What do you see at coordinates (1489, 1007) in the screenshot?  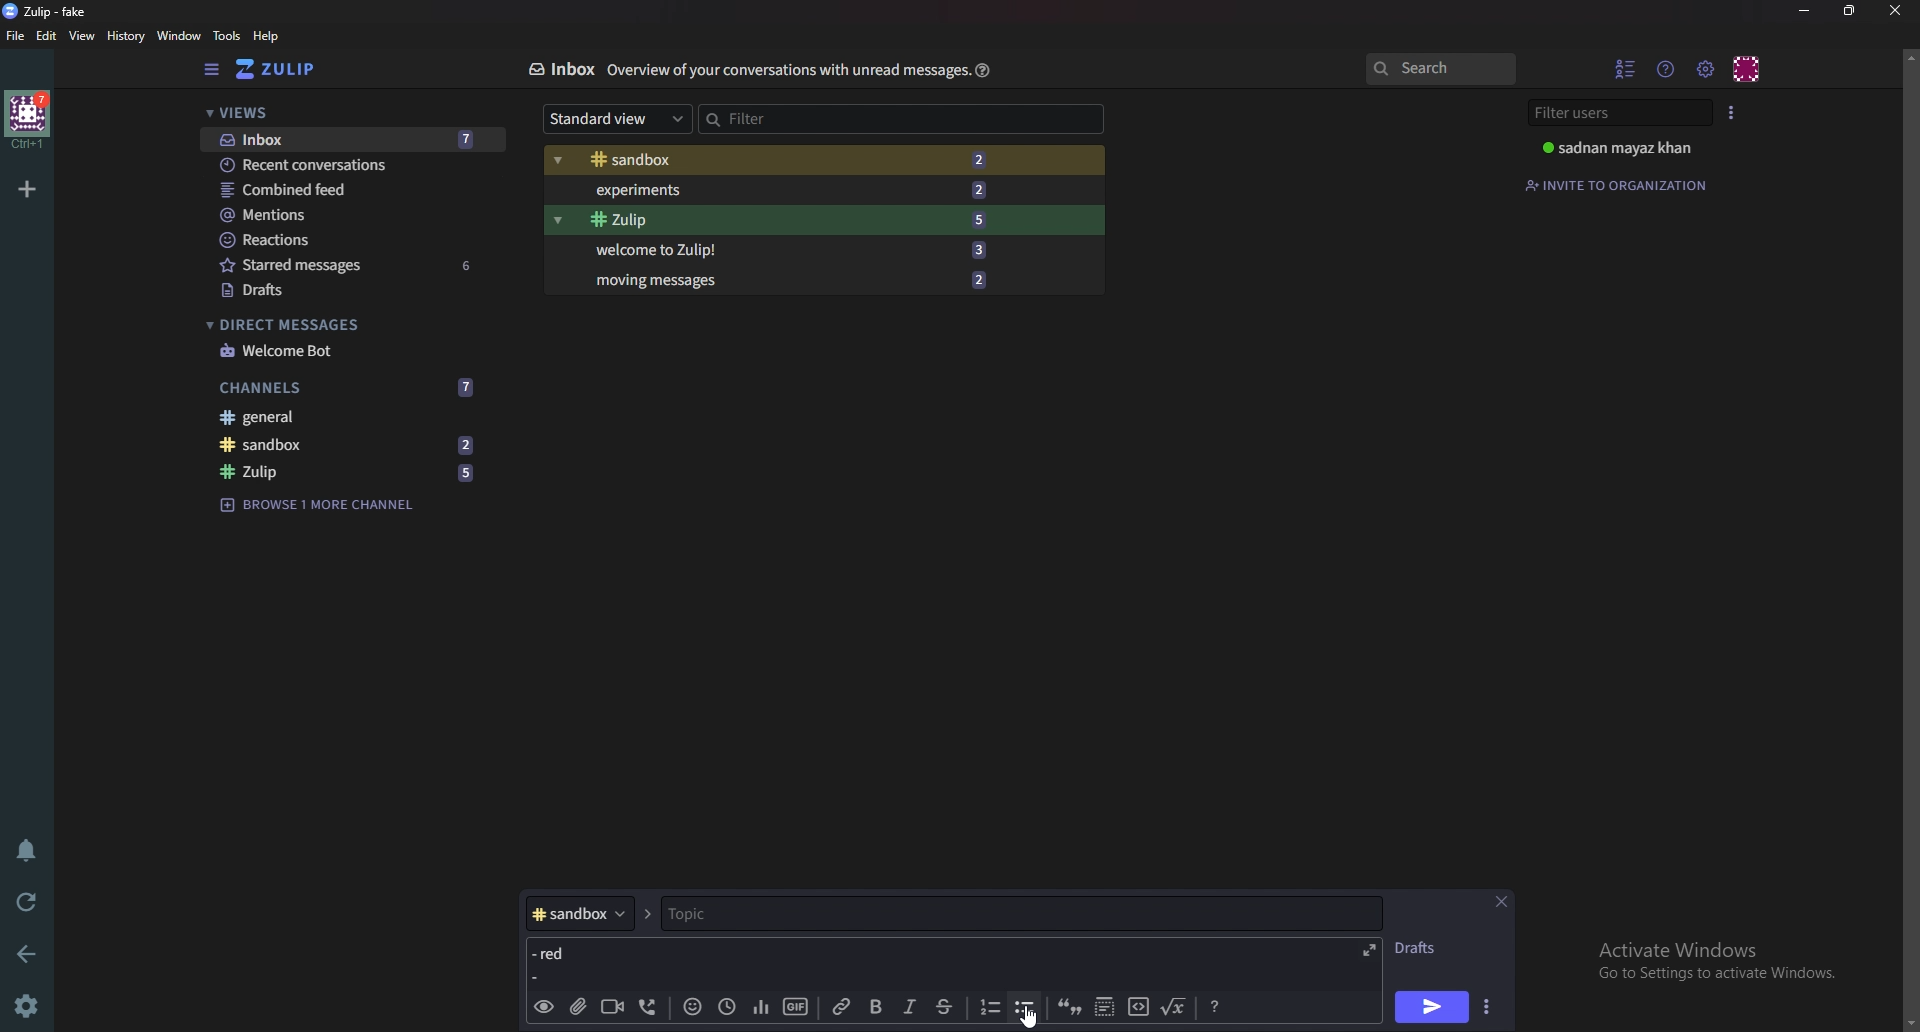 I see `Send options` at bounding box center [1489, 1007].